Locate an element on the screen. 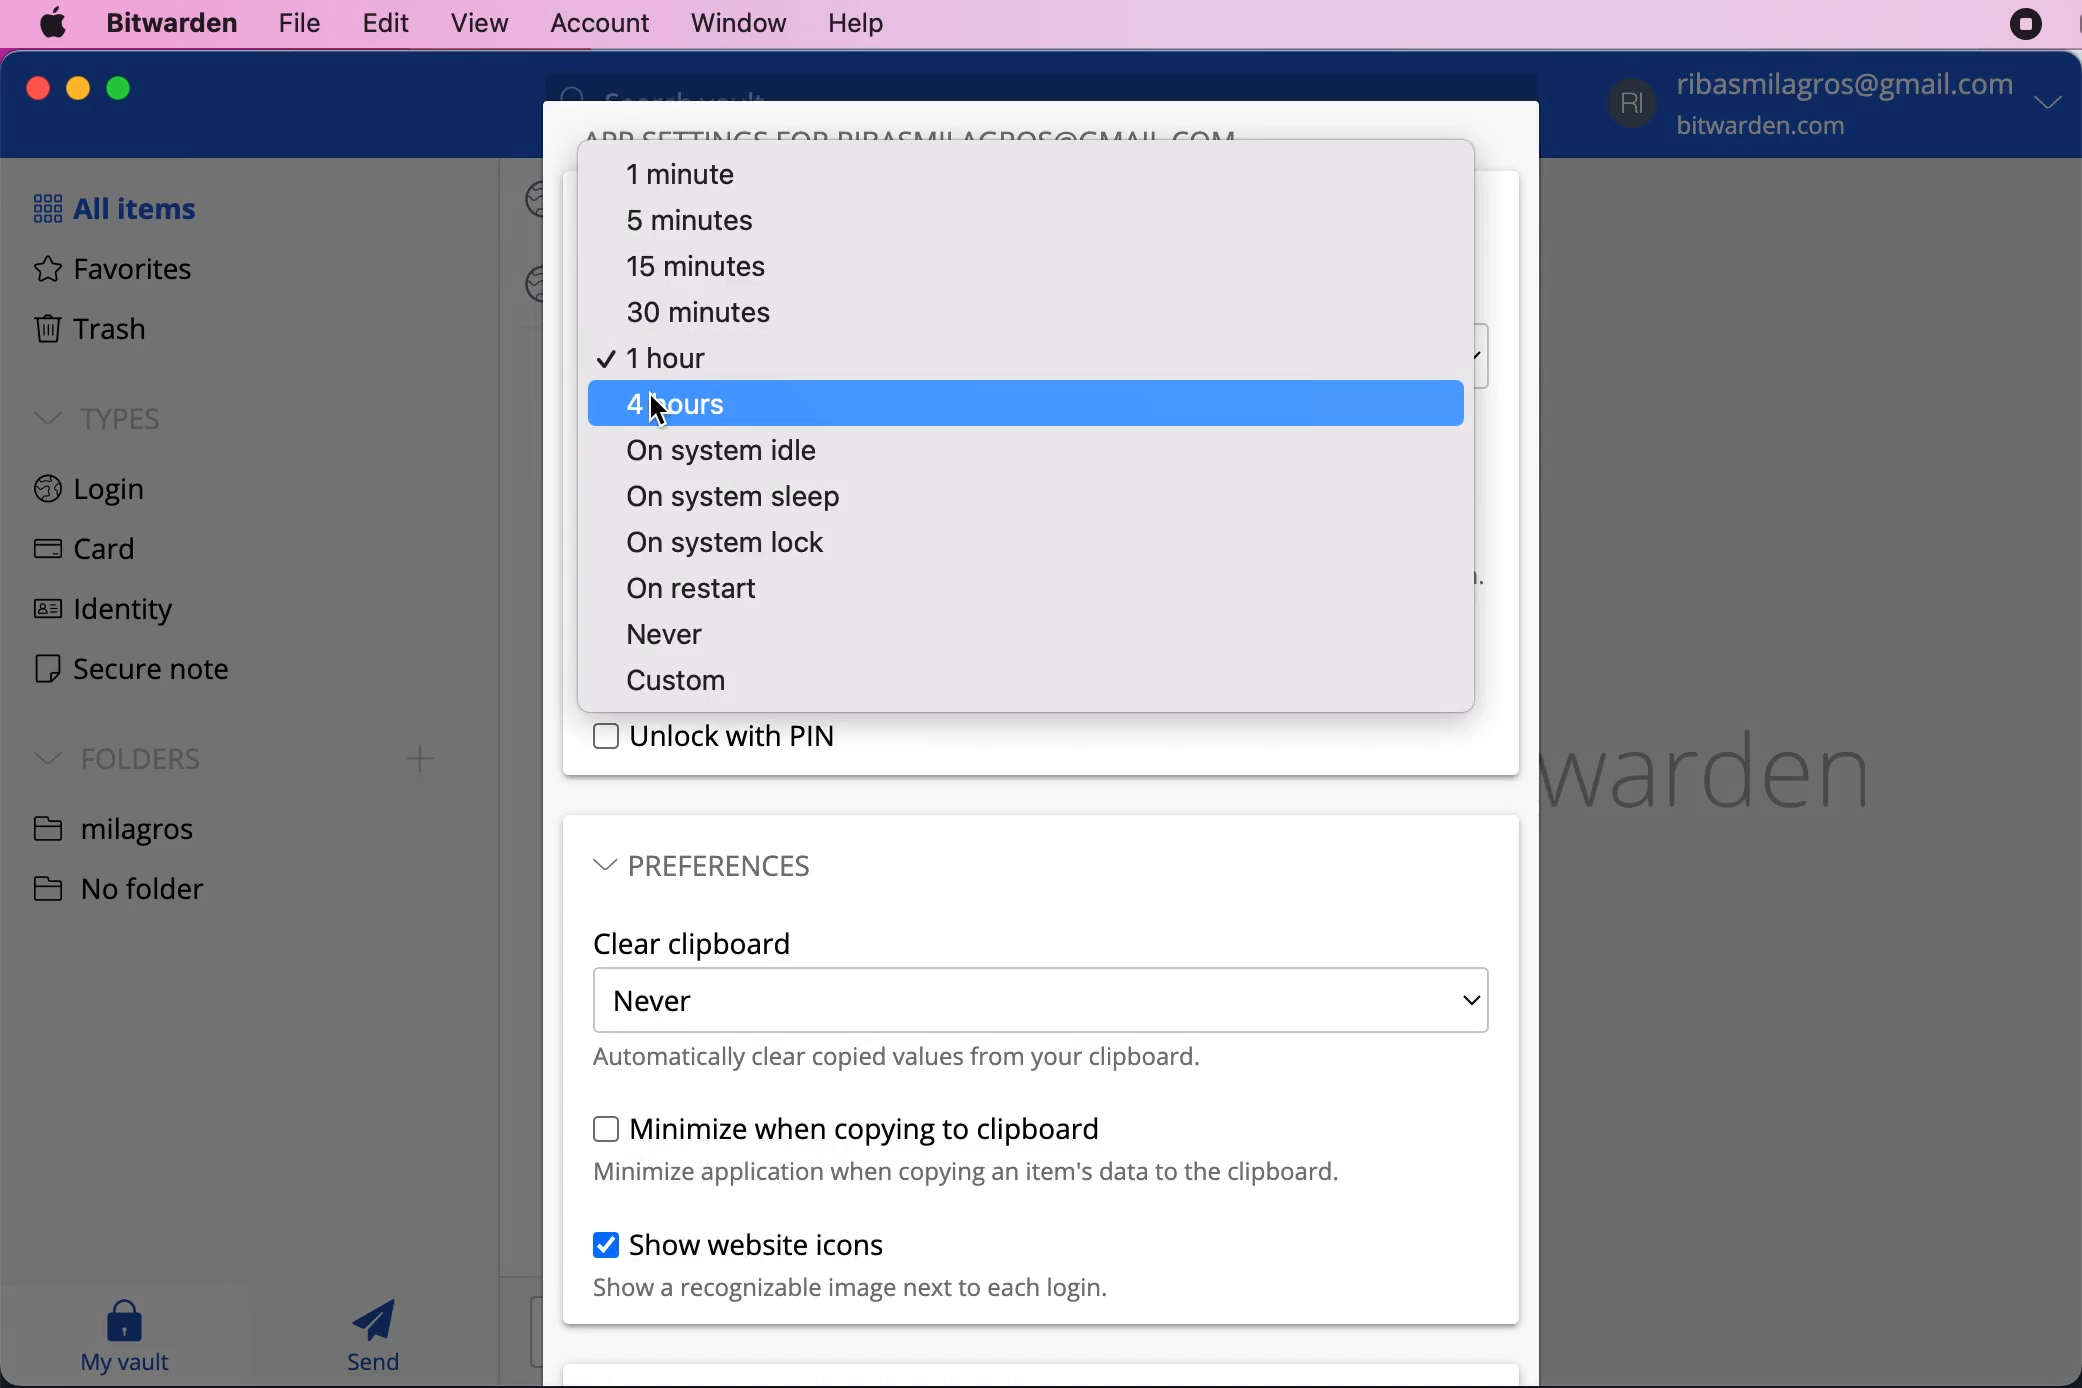  file is located at coordinates (295, 22).